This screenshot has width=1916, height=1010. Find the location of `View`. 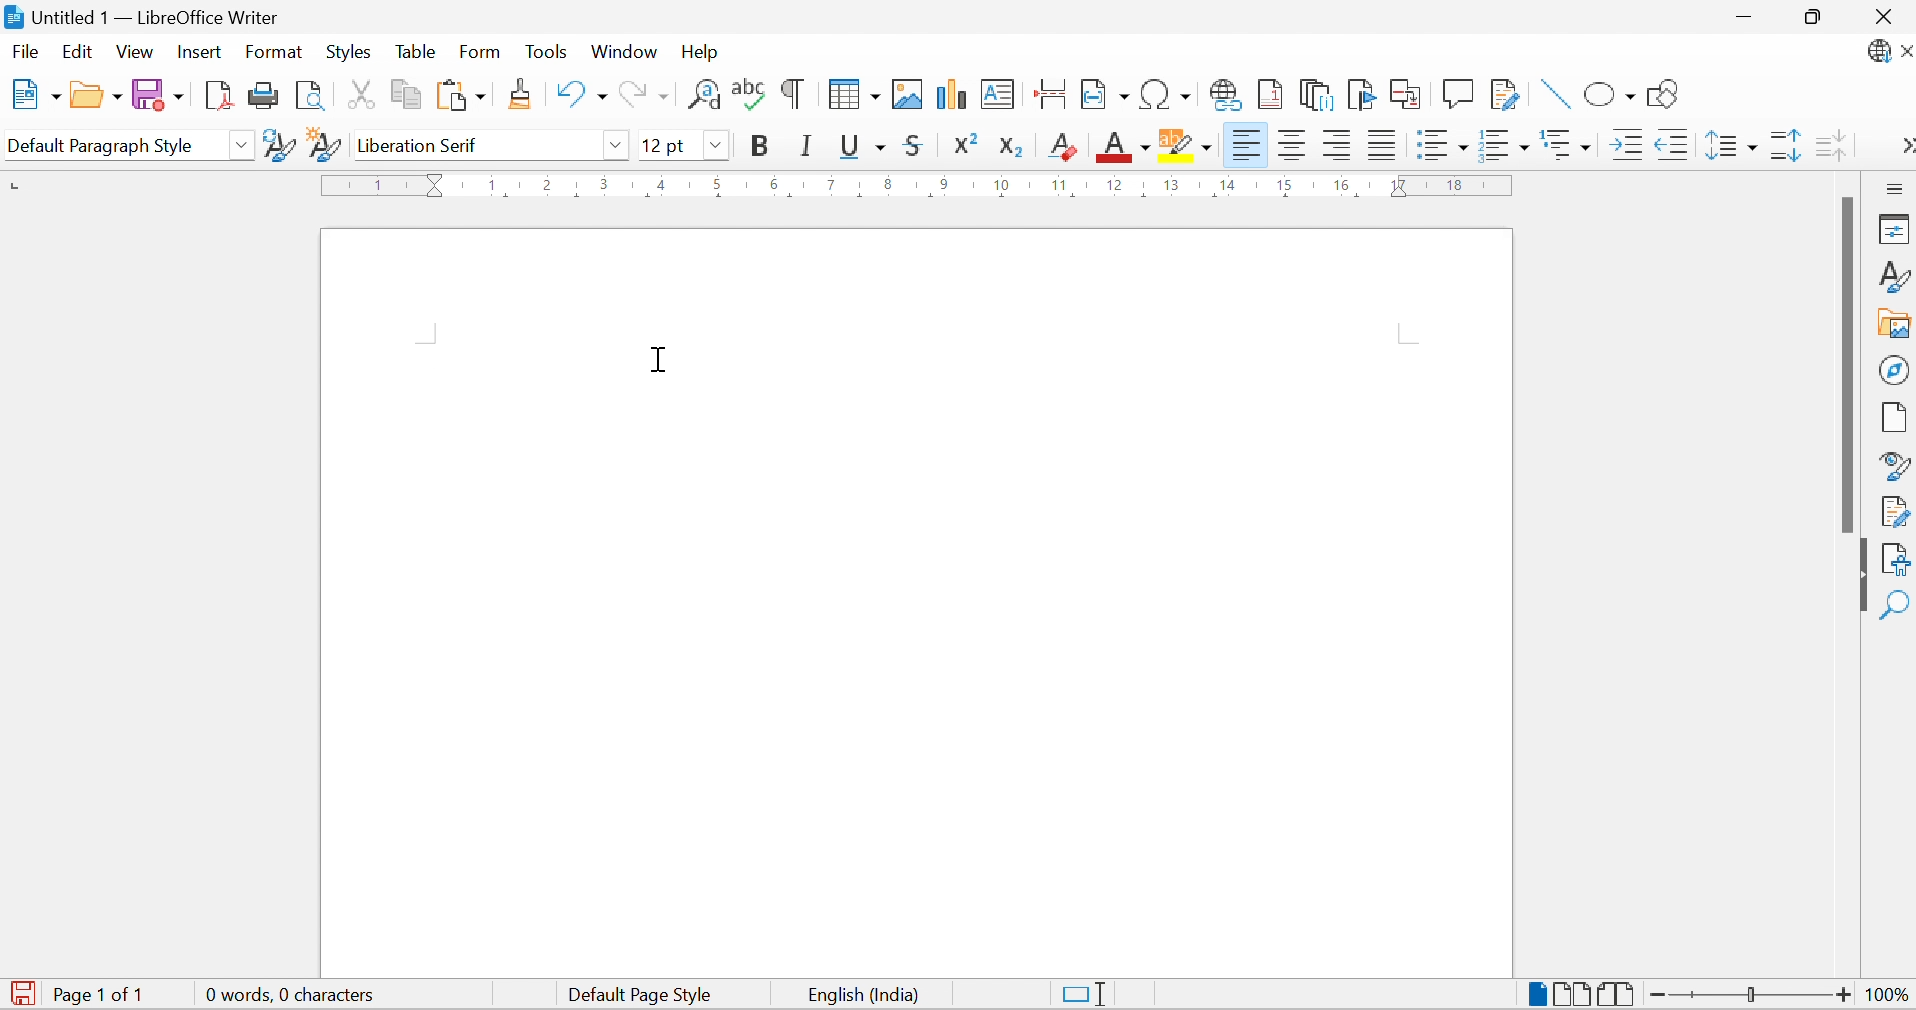

View is located at coordinates (135, 52).